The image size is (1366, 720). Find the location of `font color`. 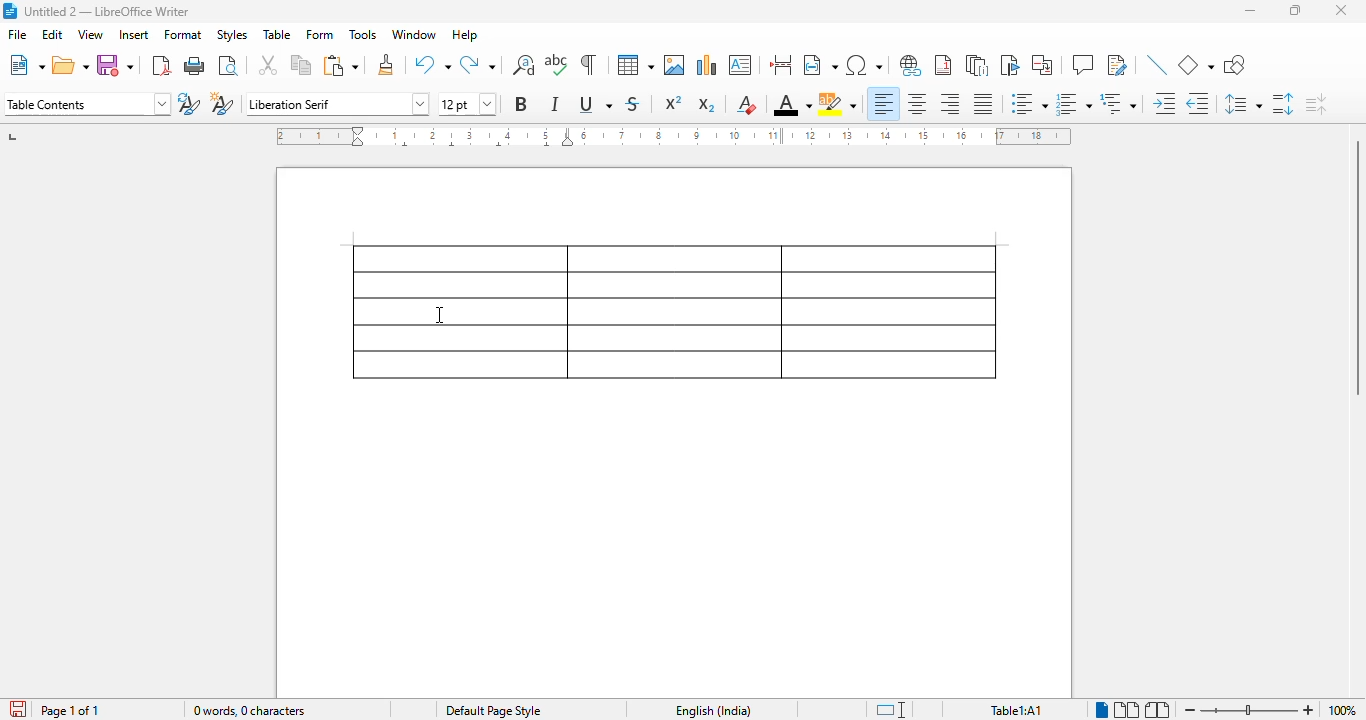

font color is located at coordinates (792, 103).